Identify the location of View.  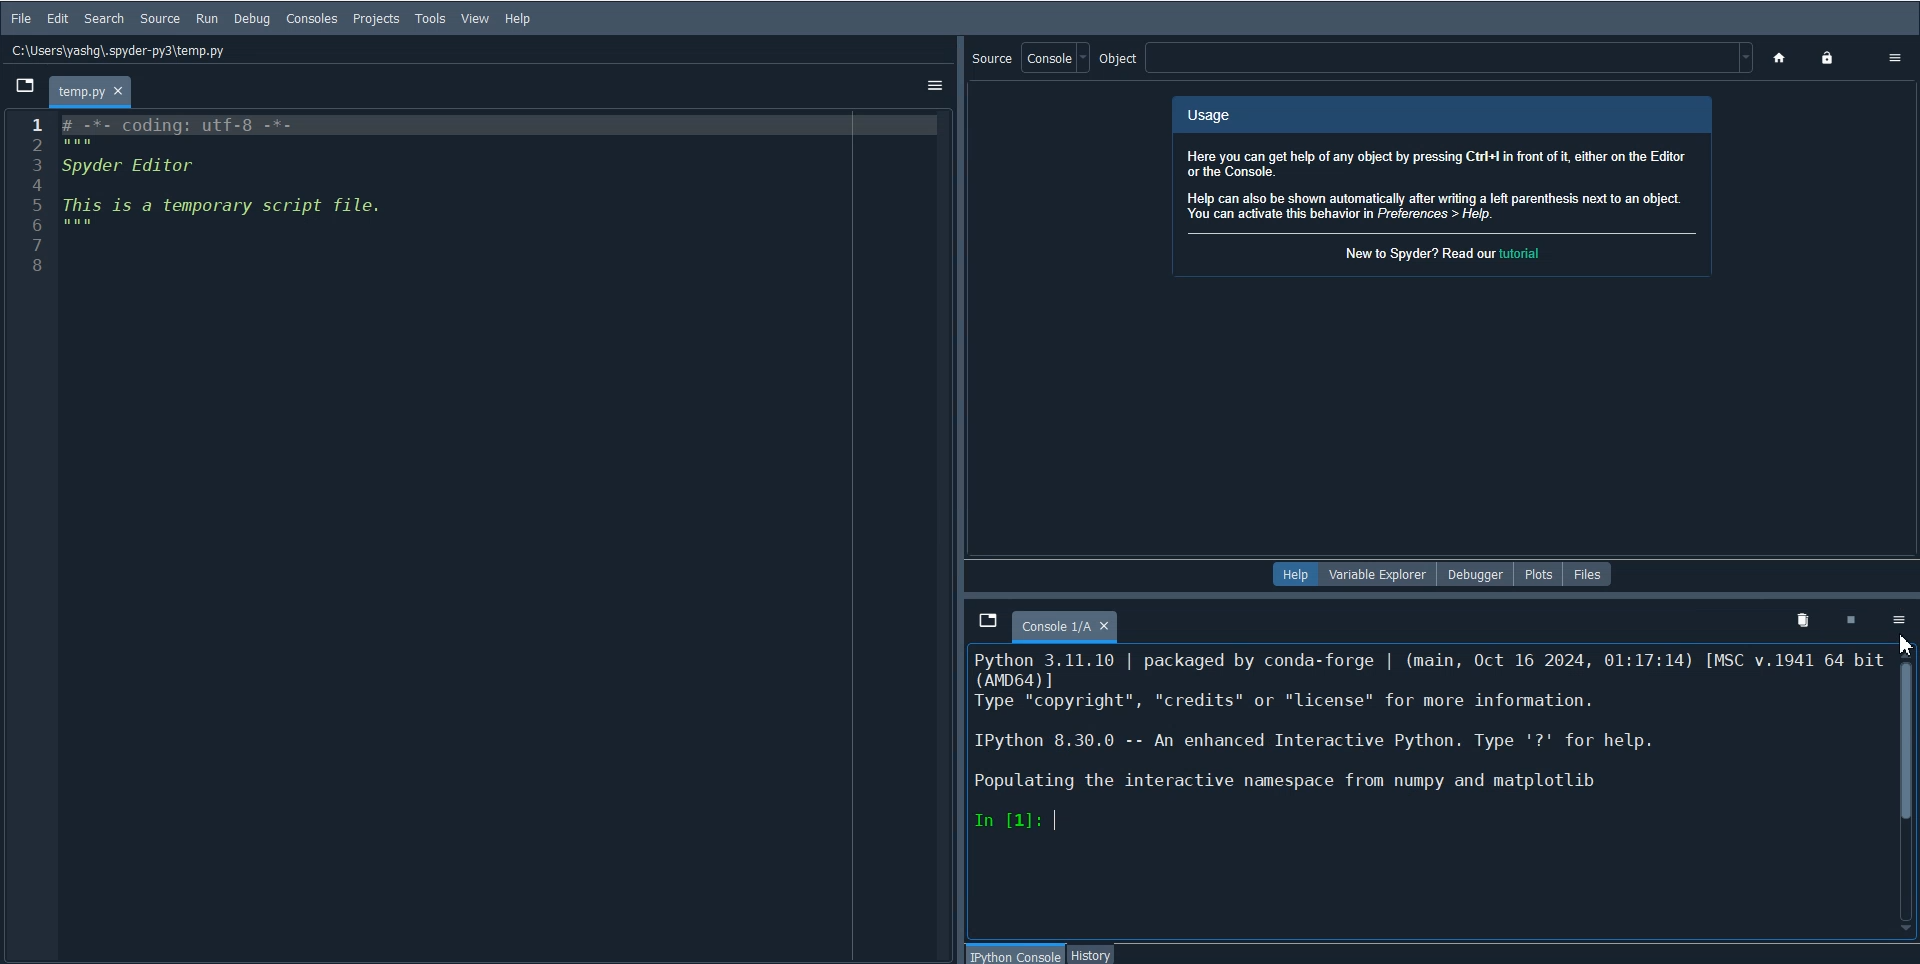
(476, 19).